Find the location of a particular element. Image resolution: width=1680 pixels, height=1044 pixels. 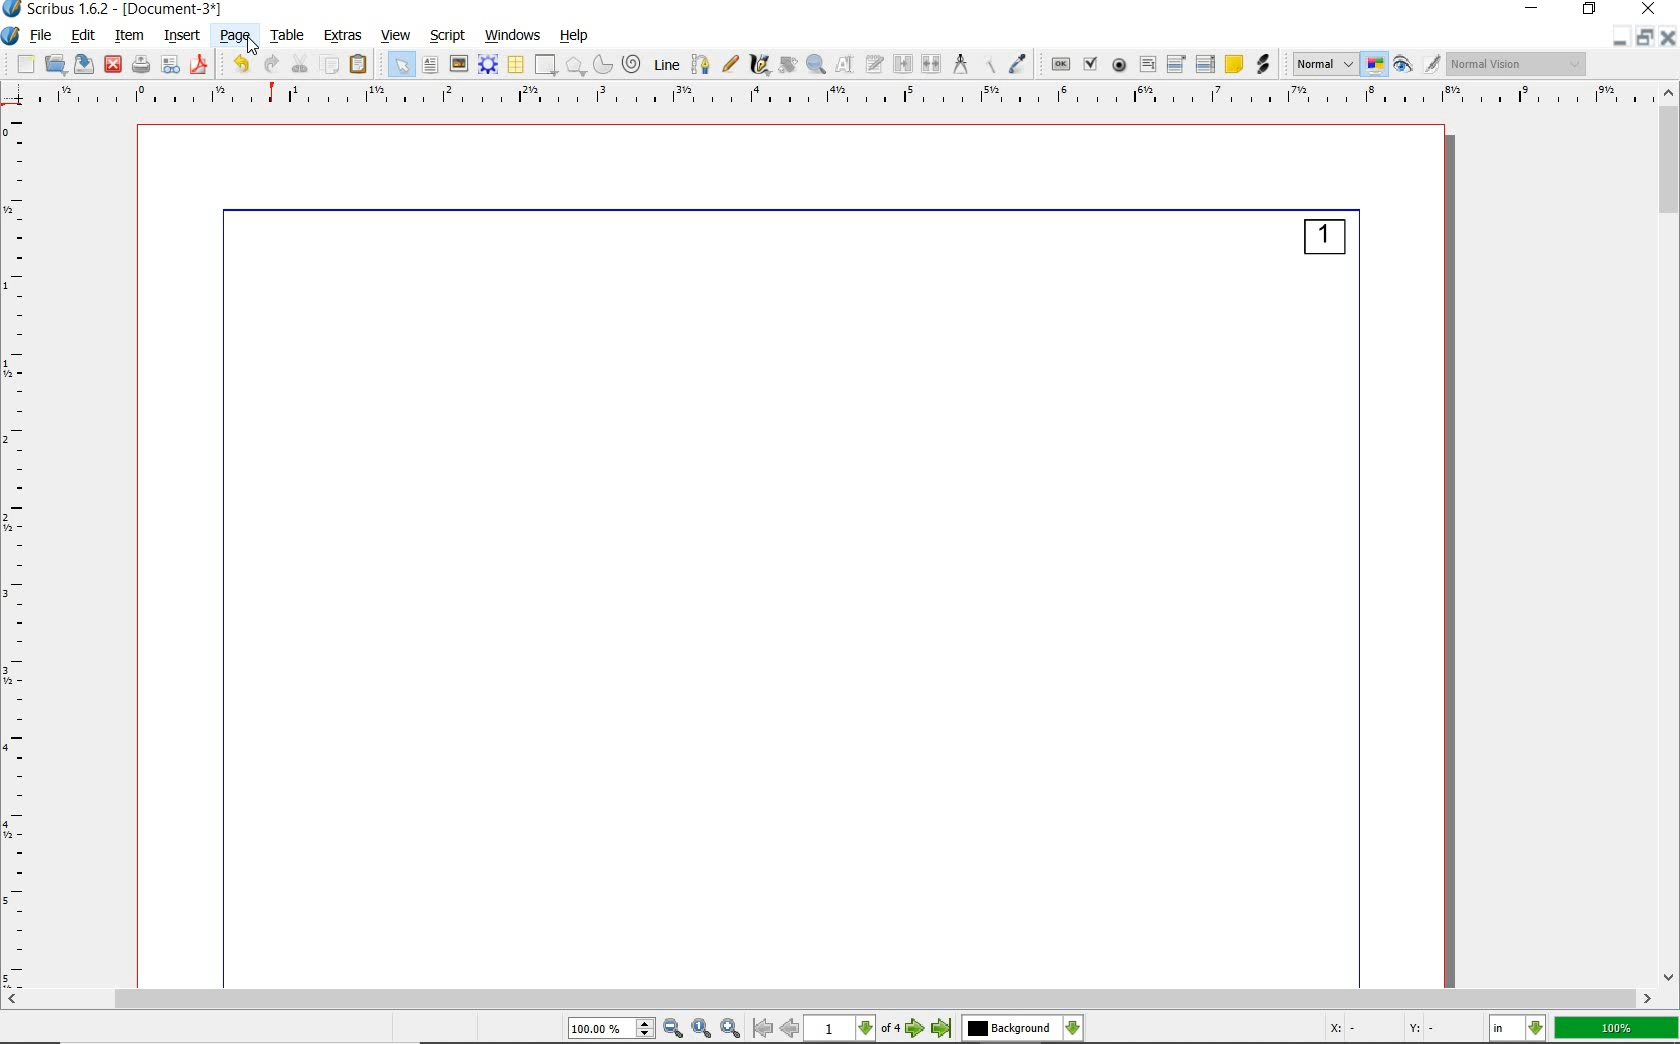

calligraphic line is located at coordinates (760, 66).